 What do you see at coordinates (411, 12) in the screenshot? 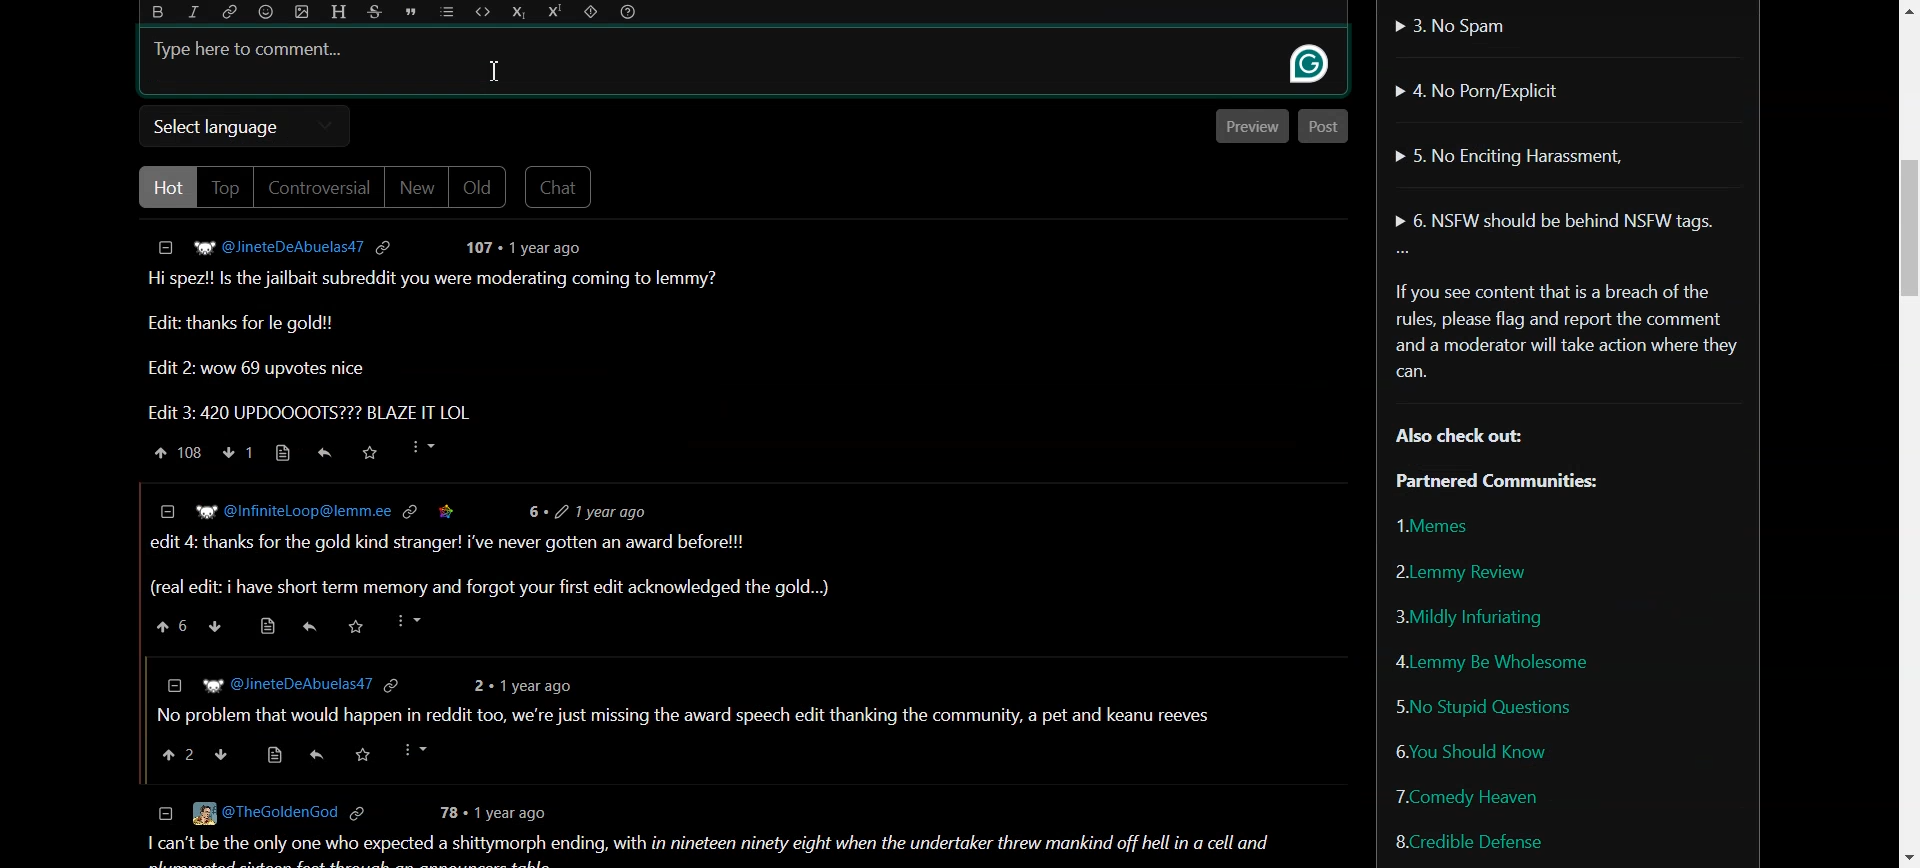
I see `Quote` at bounding box center [411, 12].